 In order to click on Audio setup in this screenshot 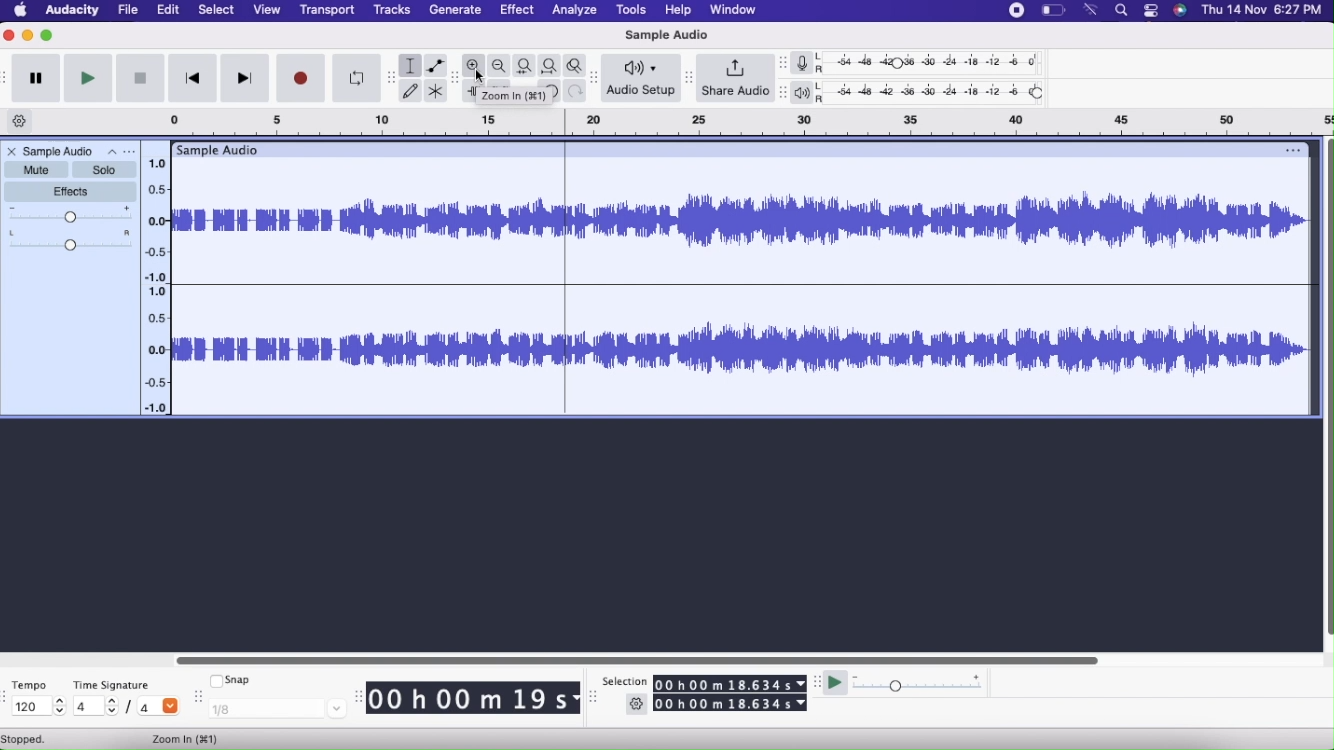, I will do `click(642, 80)`.